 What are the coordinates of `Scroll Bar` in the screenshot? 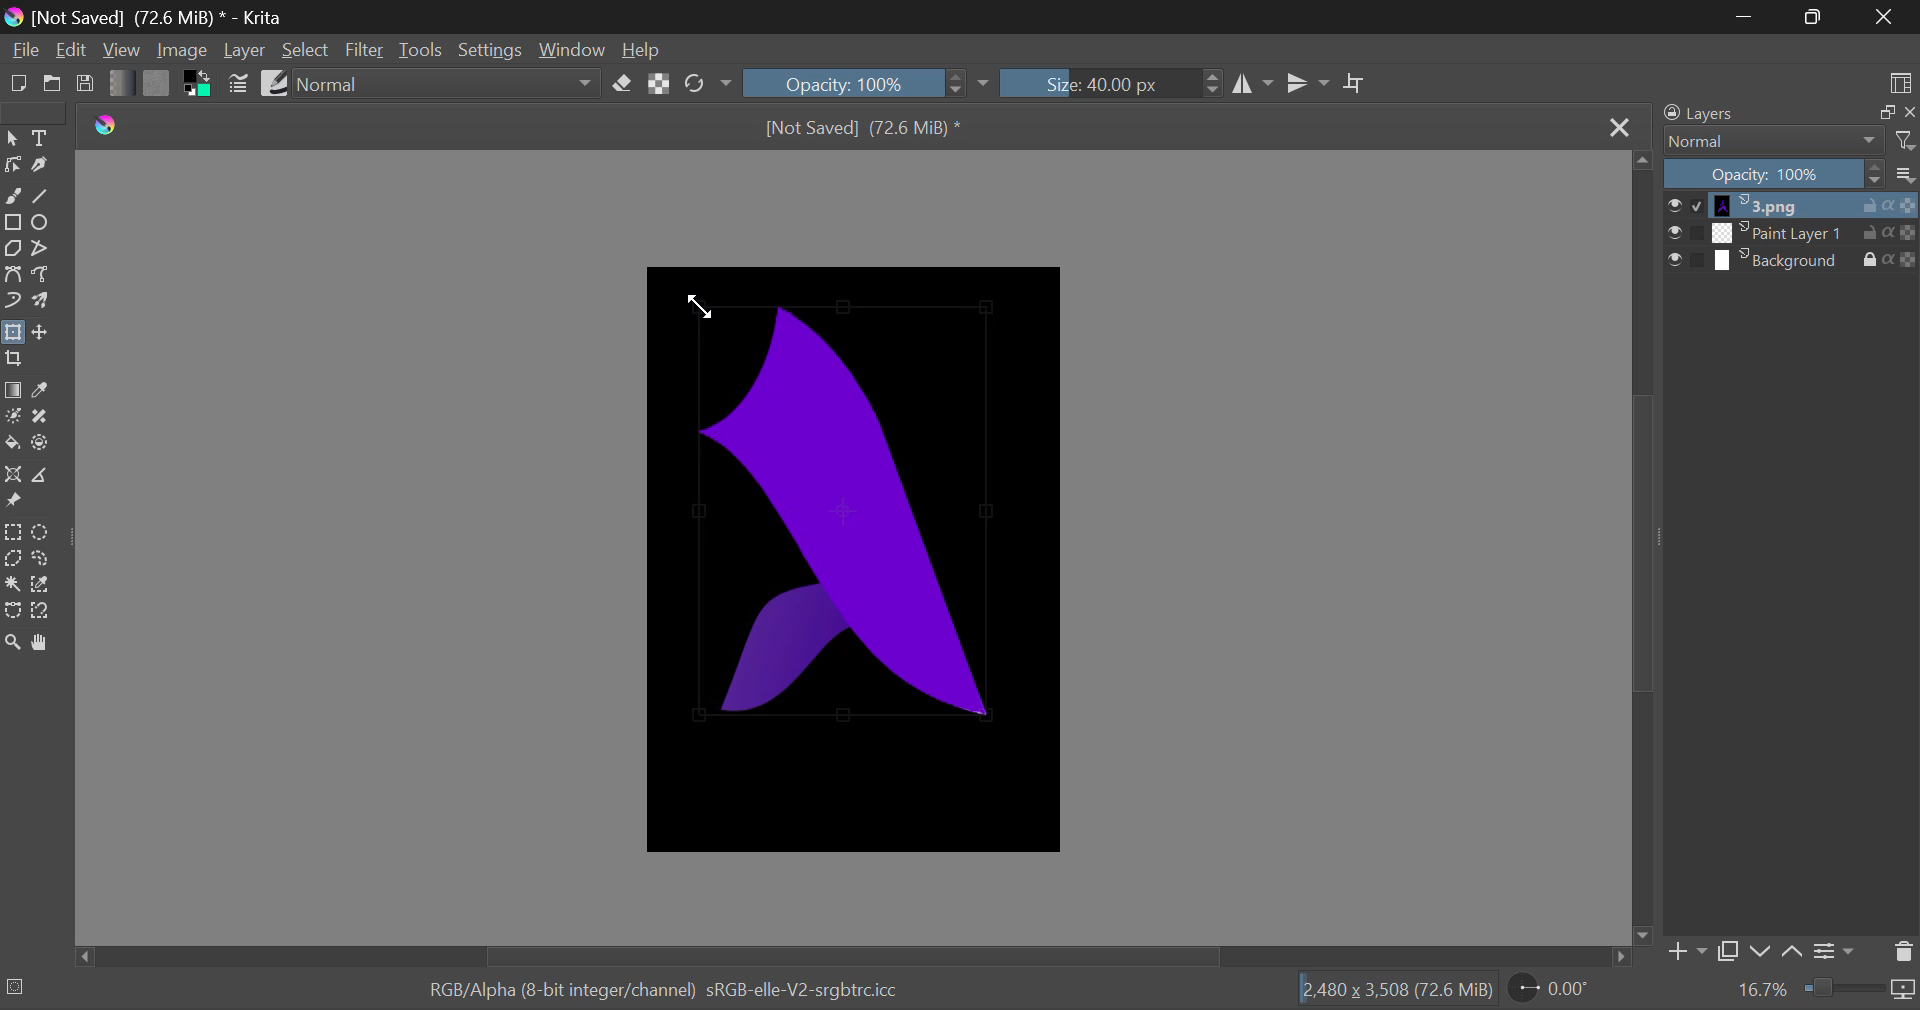 It's located at (1642, 548).